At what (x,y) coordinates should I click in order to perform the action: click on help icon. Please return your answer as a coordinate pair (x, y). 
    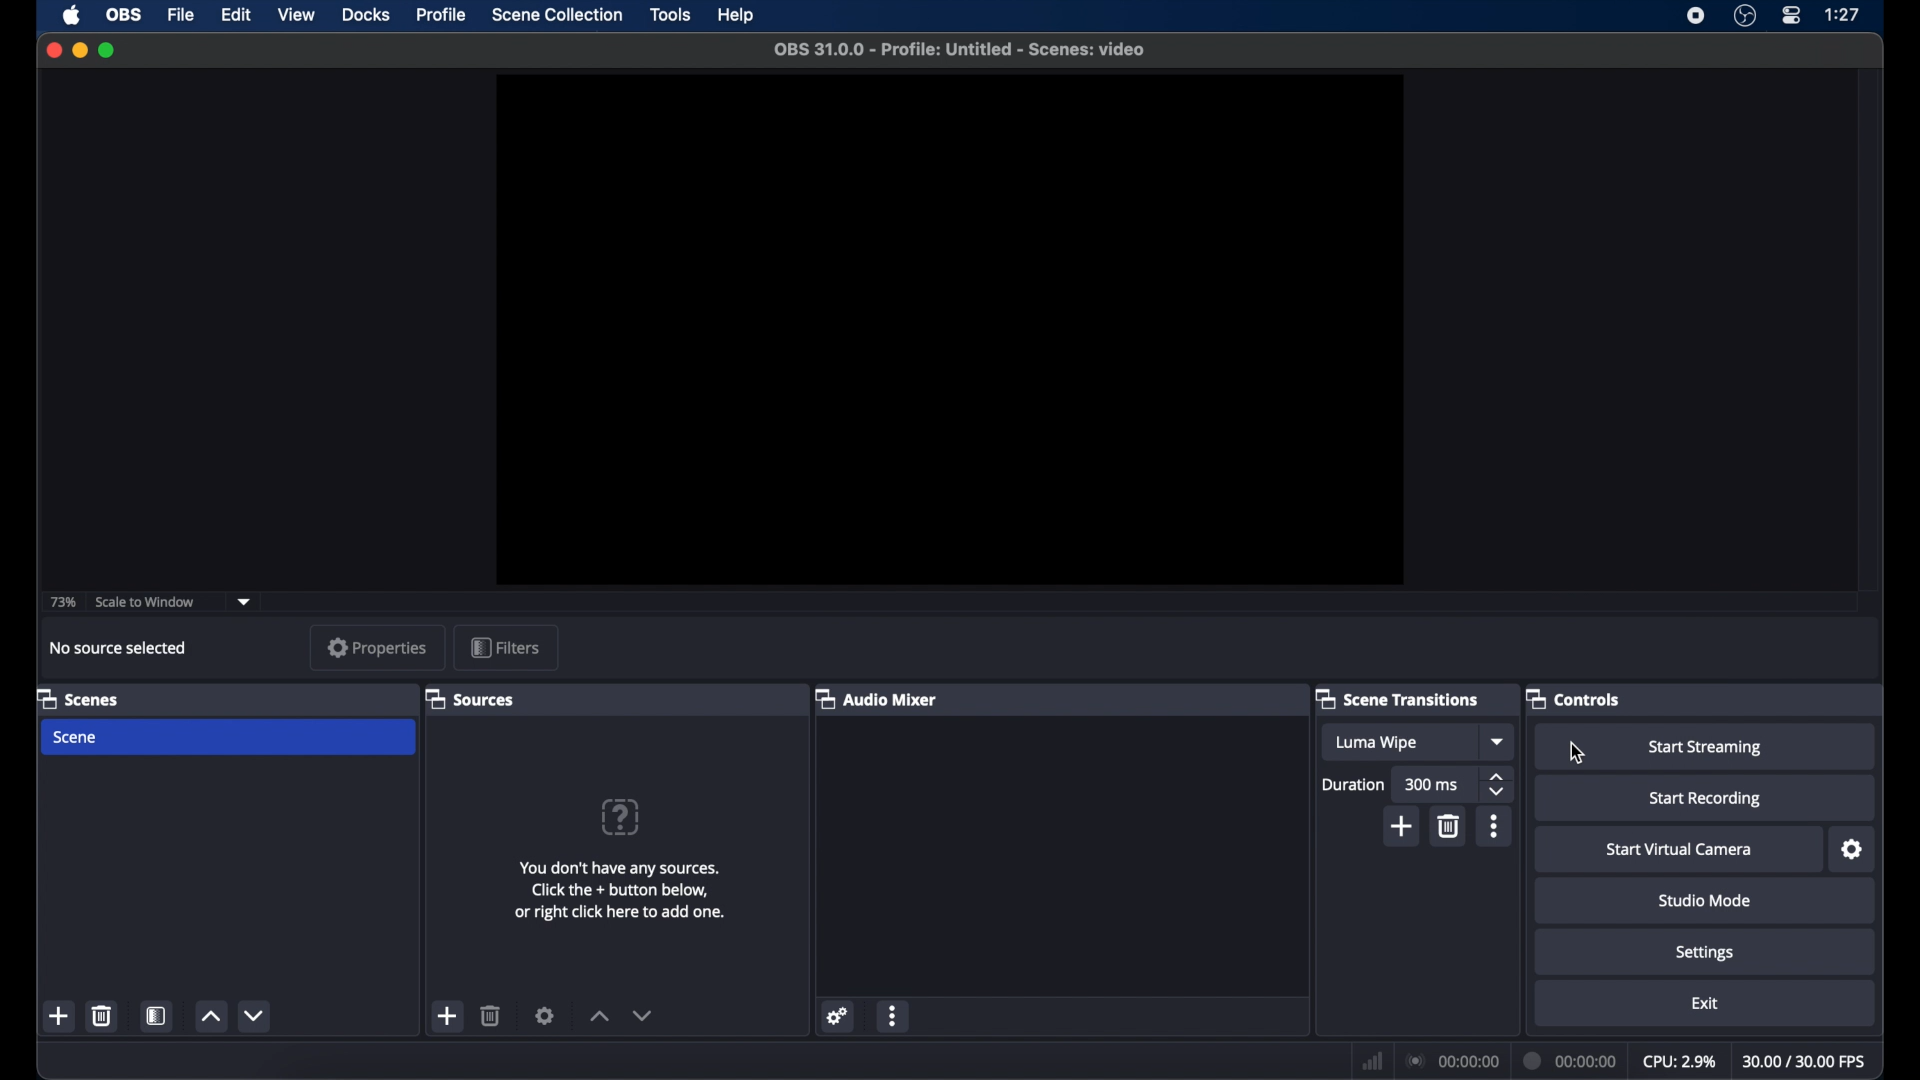
    Looking at the image, I should click on (619, 816).